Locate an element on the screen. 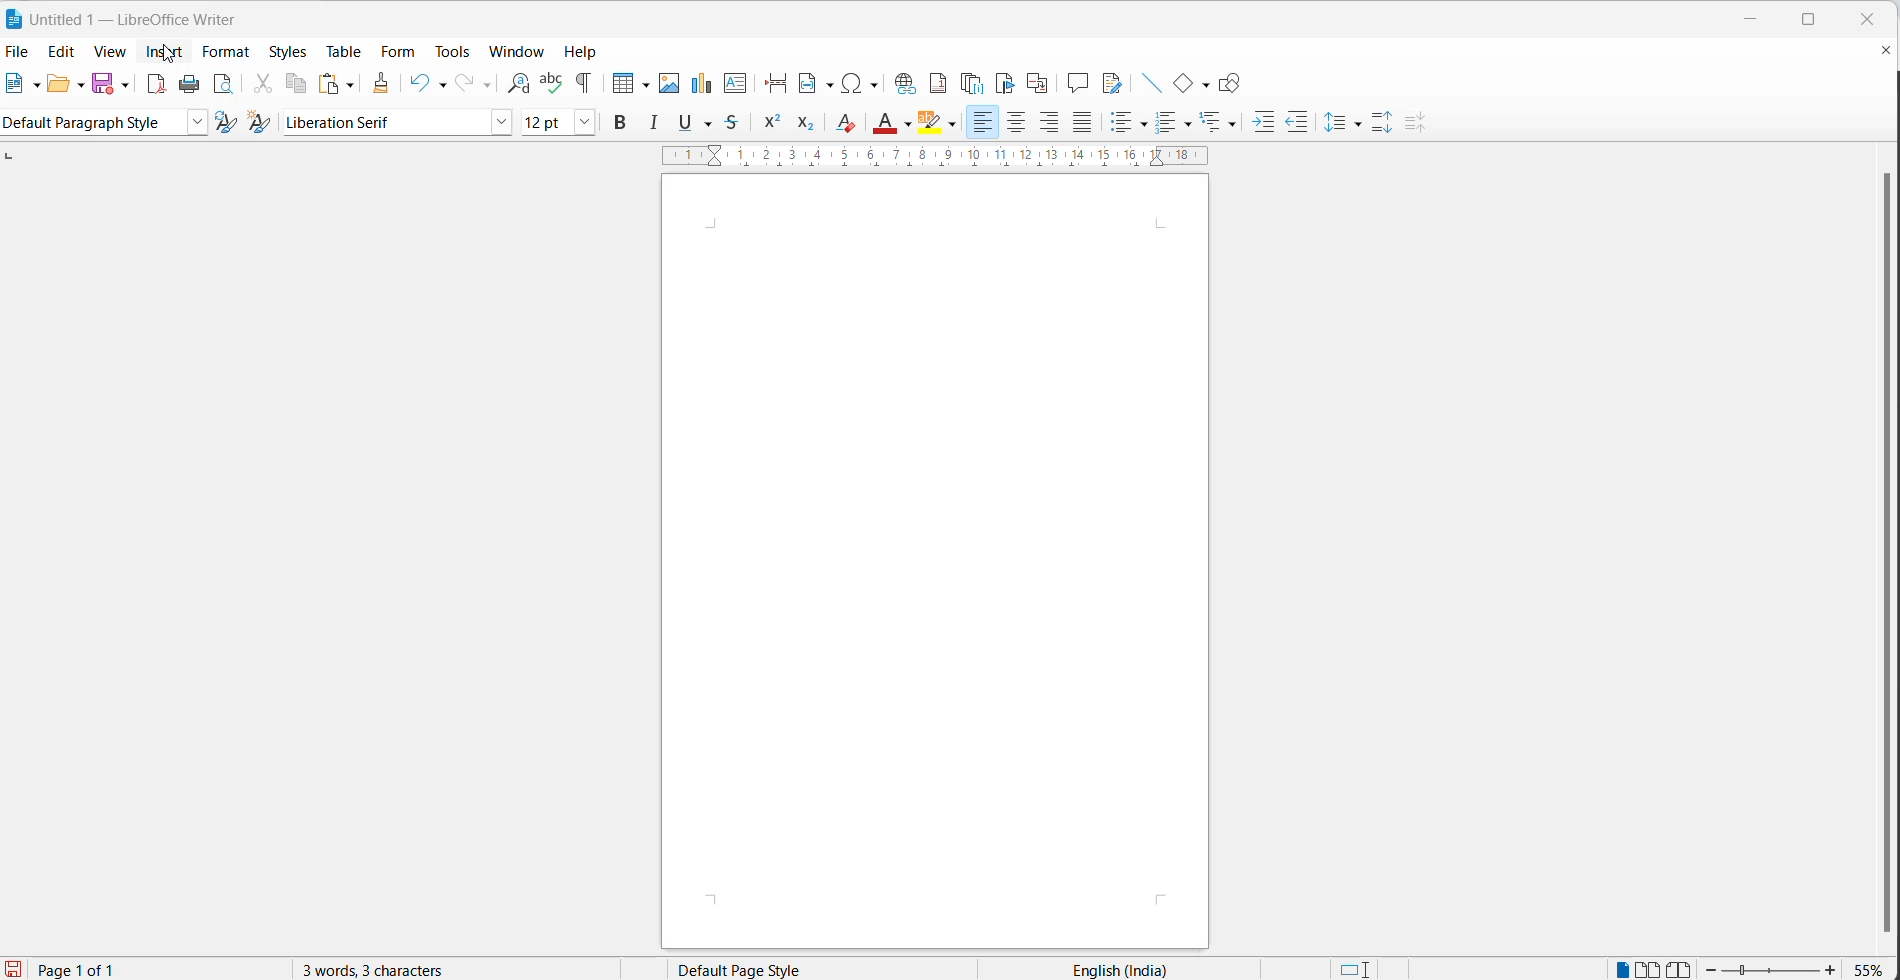 The height and width of the screenshot is (980, 1900). save as is located at coordinates (125, 85).